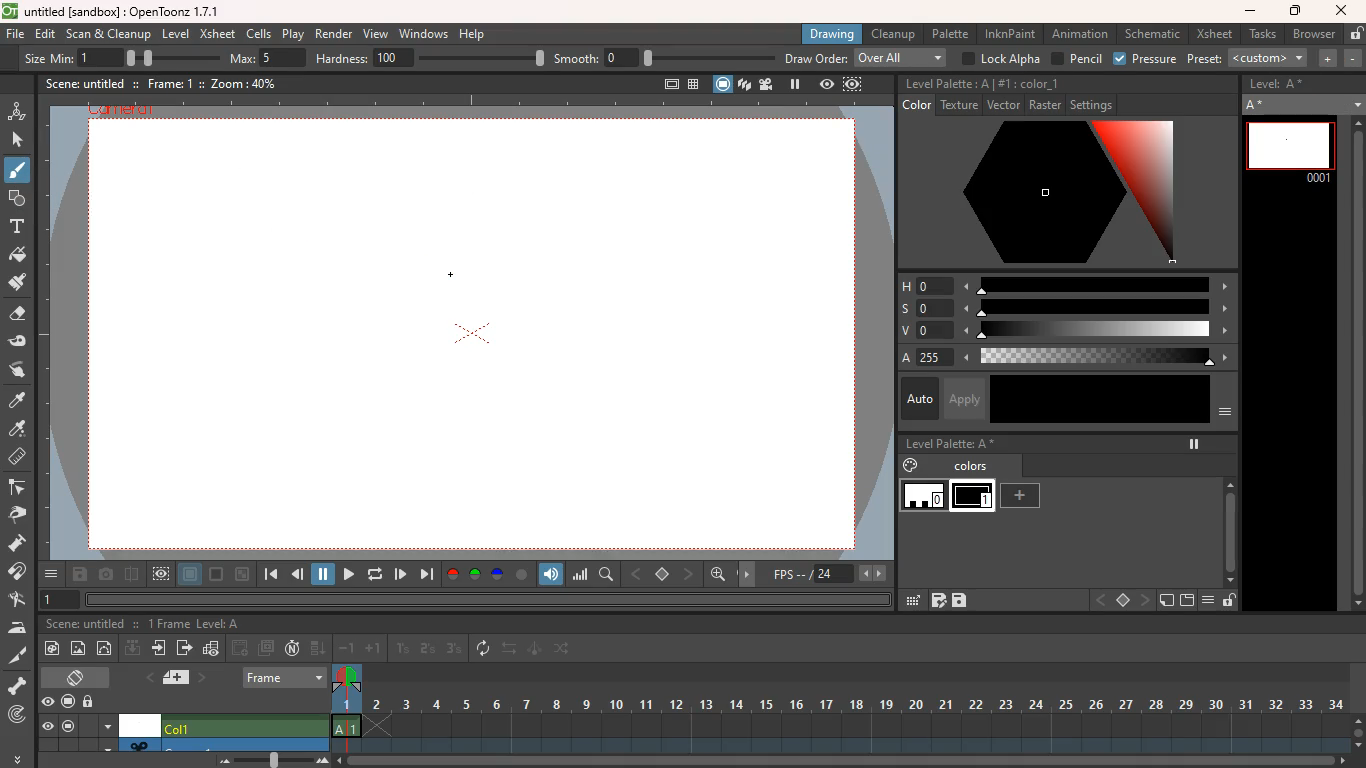  I want to click on pencil, so click(1077, 59).